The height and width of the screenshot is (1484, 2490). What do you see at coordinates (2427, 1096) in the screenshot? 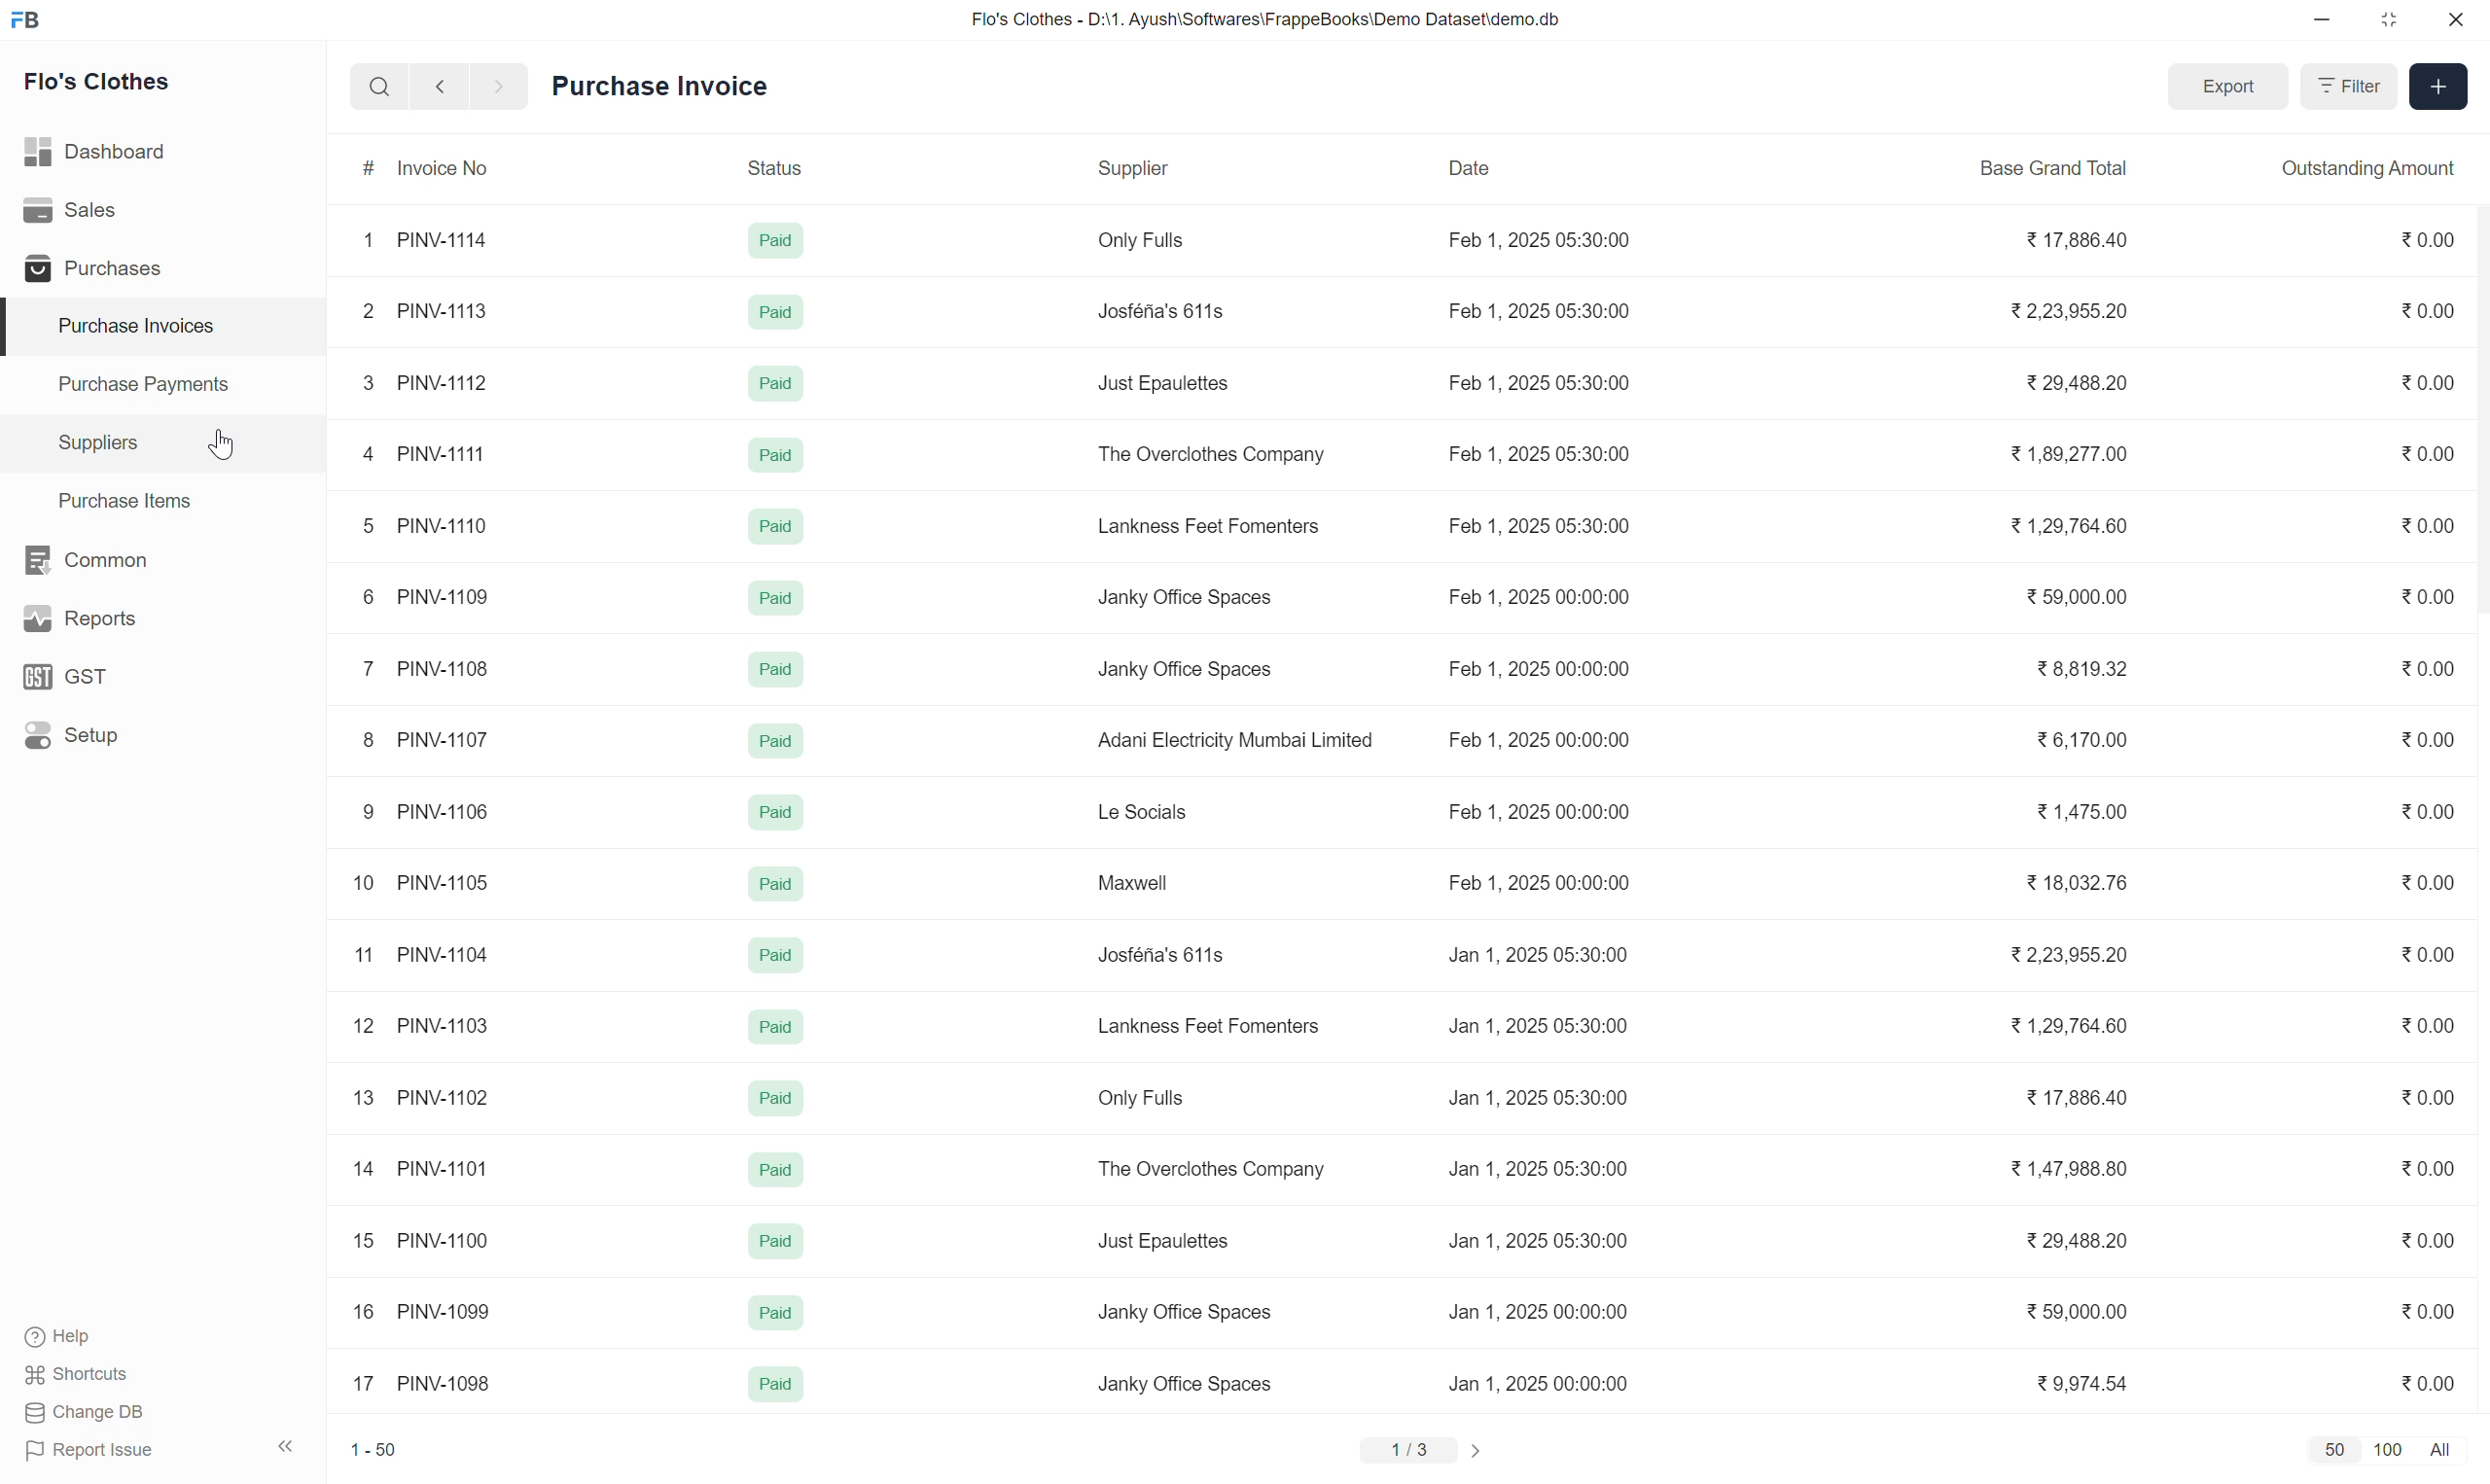
I see `0.00` at bounding box center [2427, 1096].